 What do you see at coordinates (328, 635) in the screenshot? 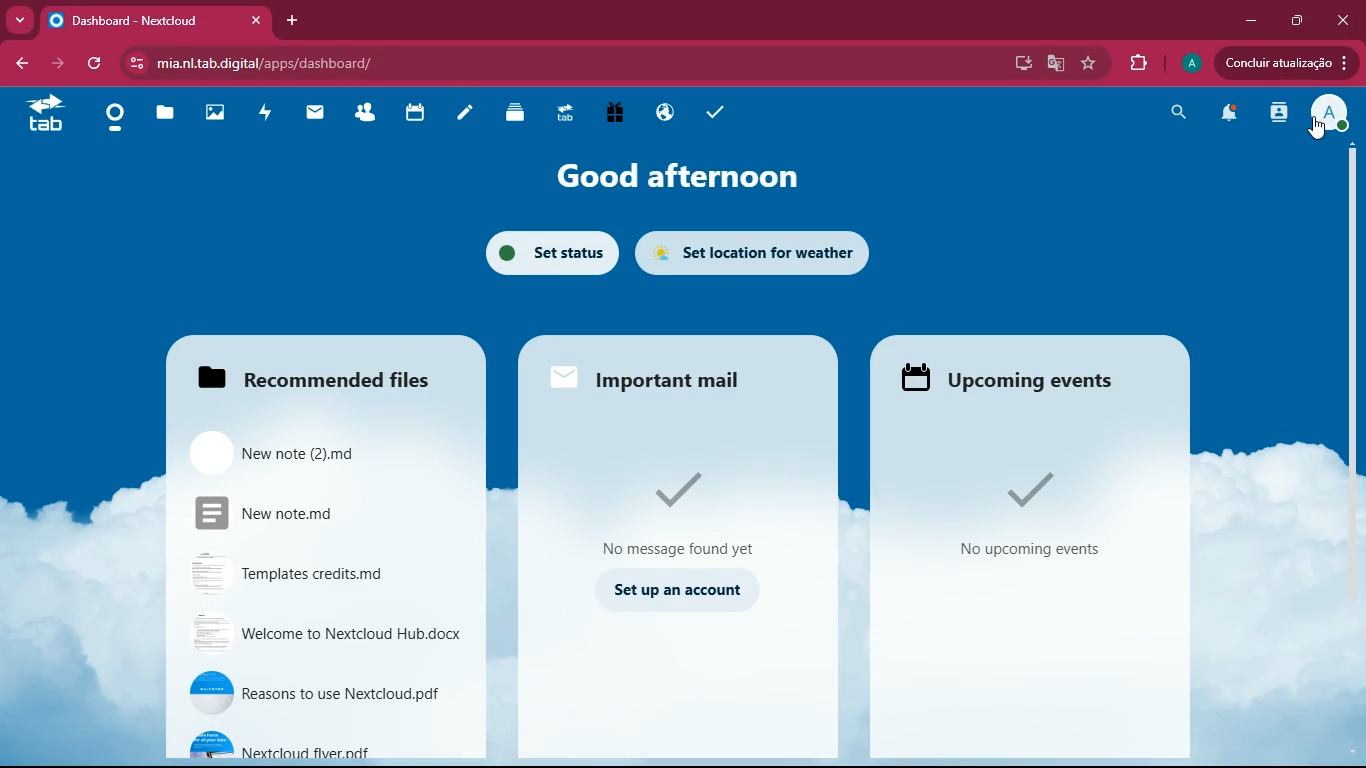
I see `Welcome to Nextcloud Hub.docx` at bounding box center [328, 635].